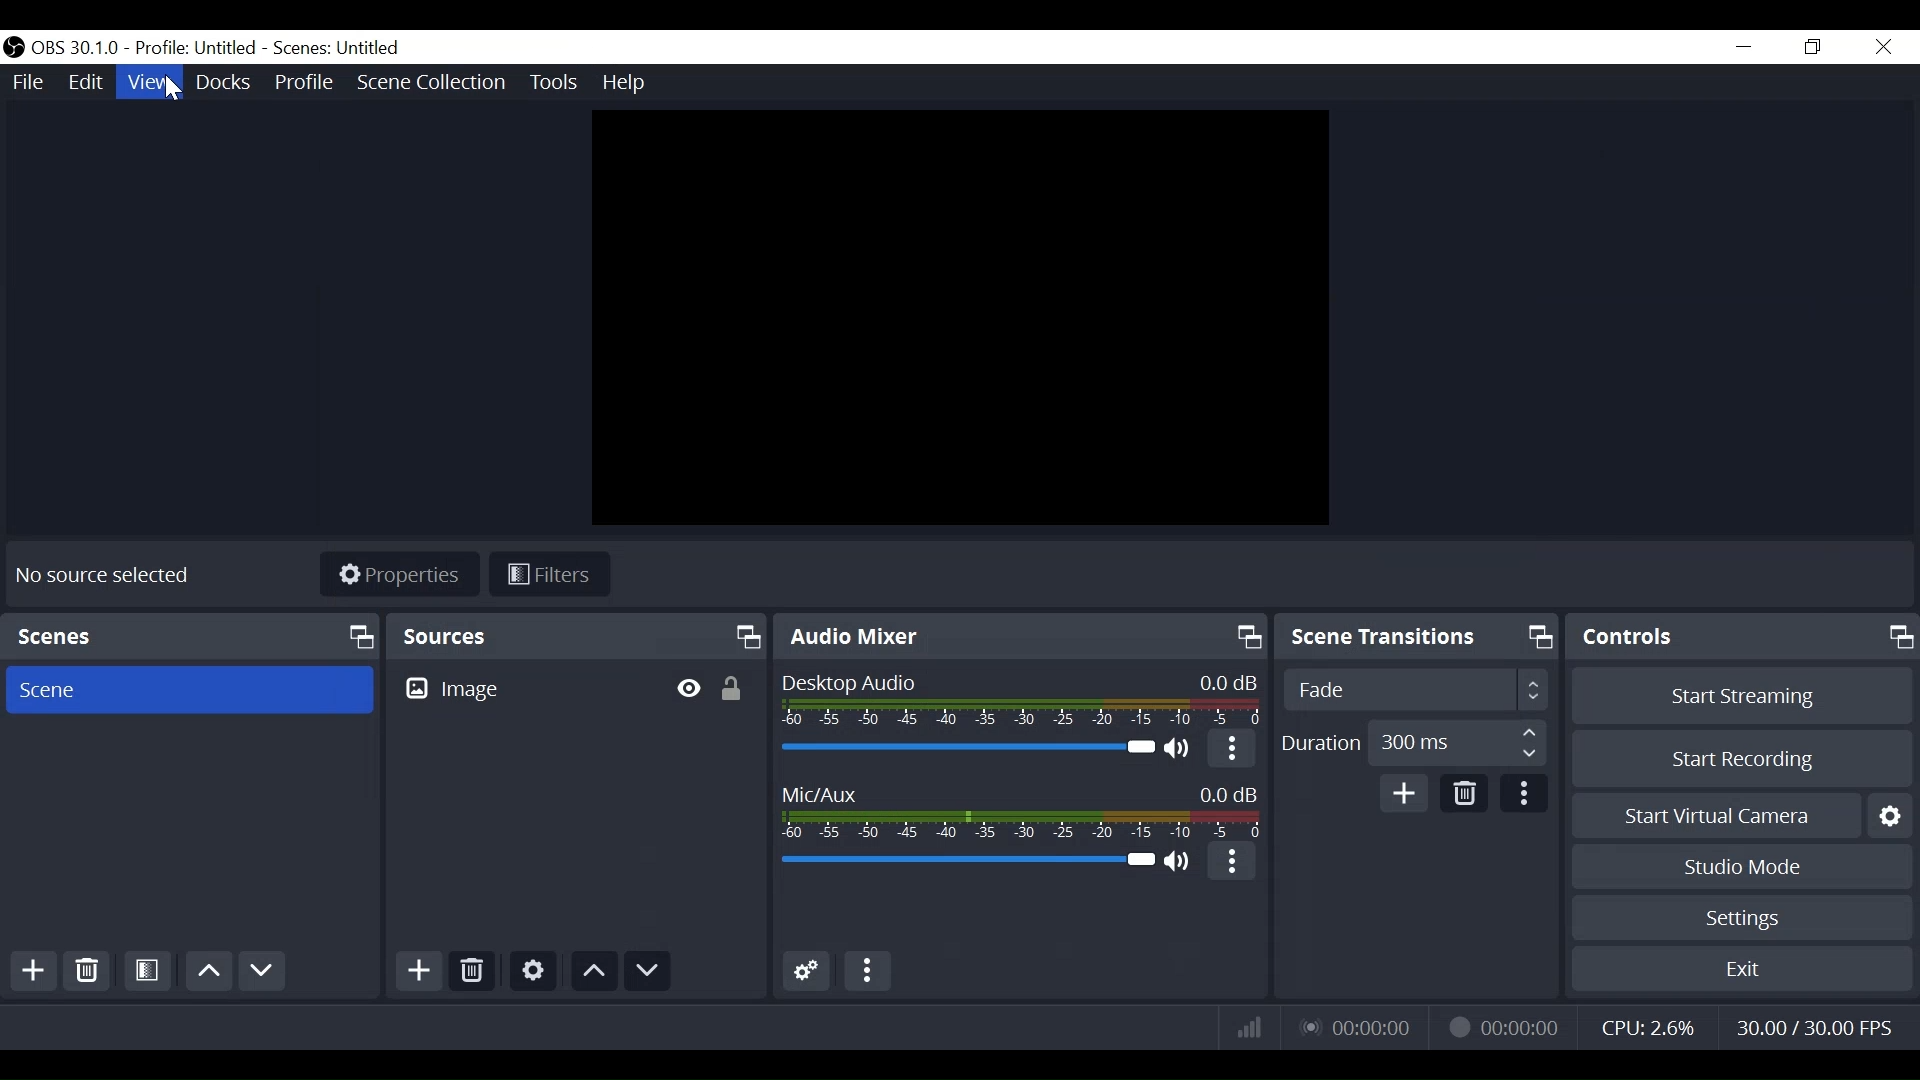 The width and height of the screenshot is (1920, 1080). What do you see at coordinates (1414, 689) in the screenshot?
I see `Adjust Scene Transition` at bounding box center [1414, 689].